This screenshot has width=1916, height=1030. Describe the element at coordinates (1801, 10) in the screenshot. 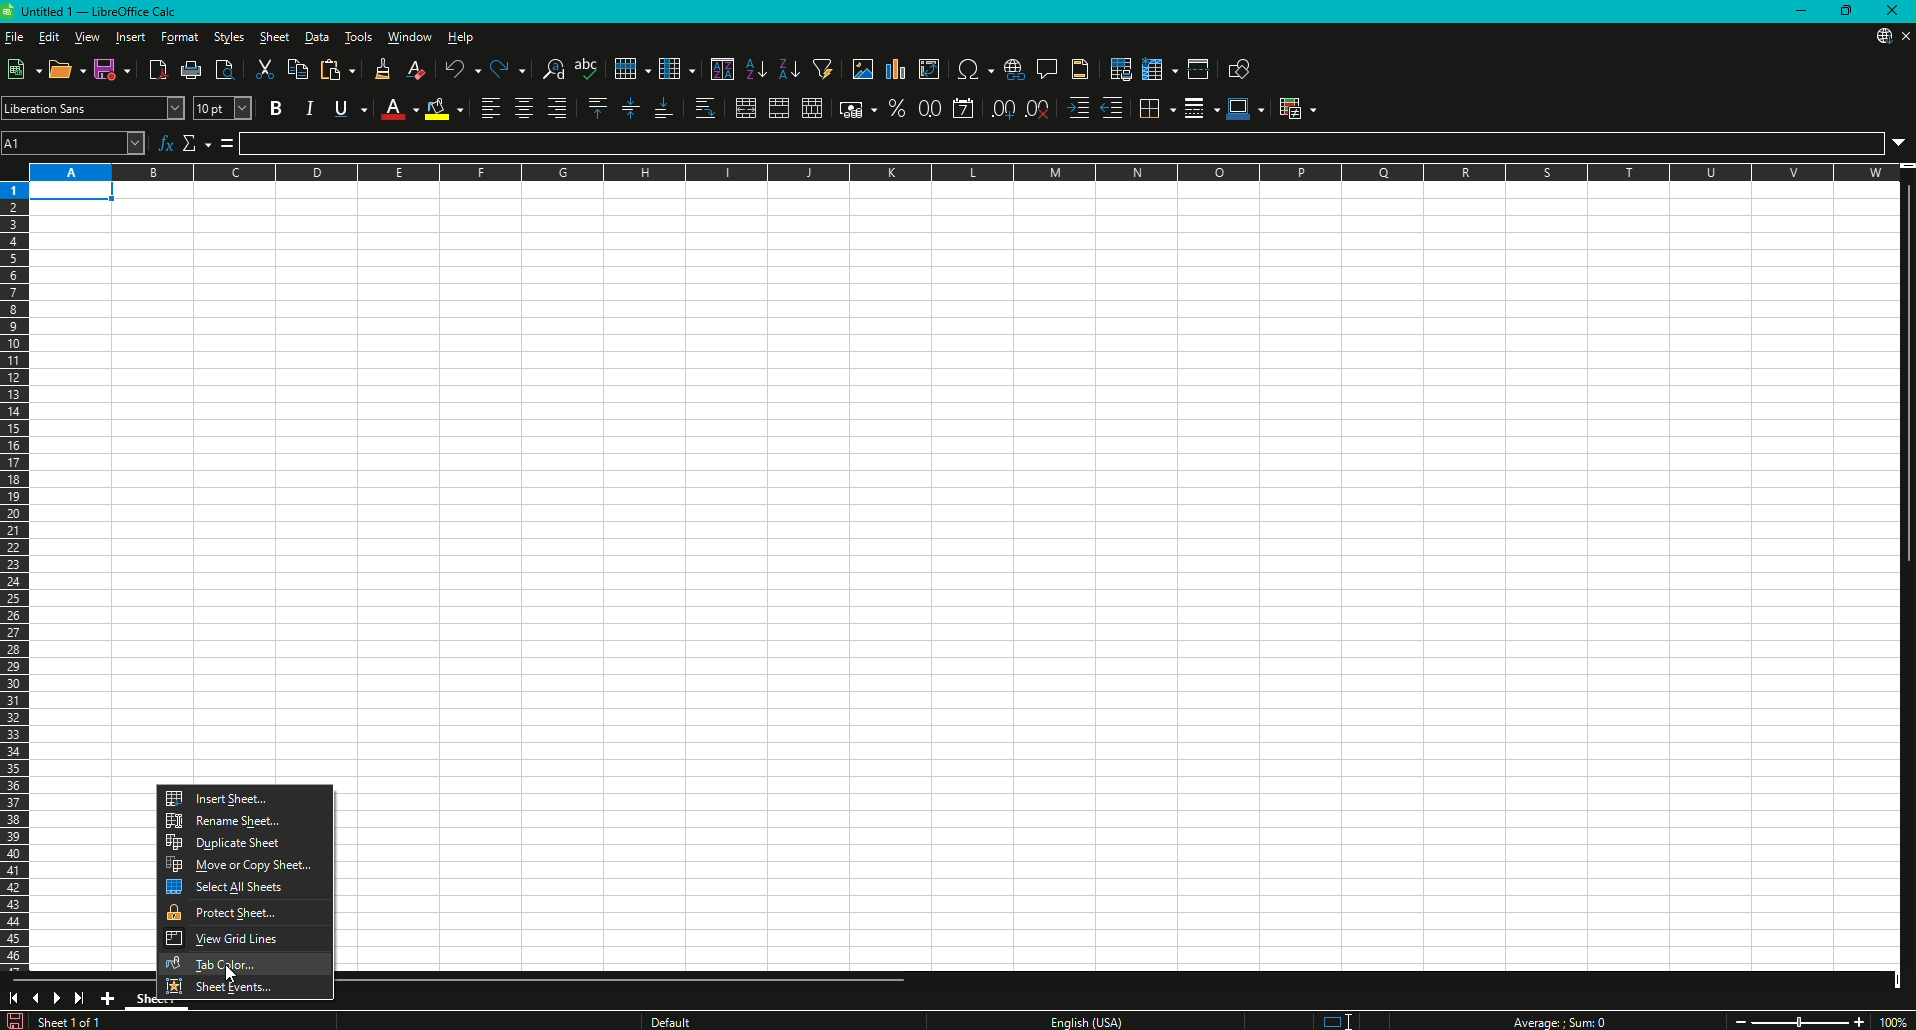

I see `Minimize` at that location.